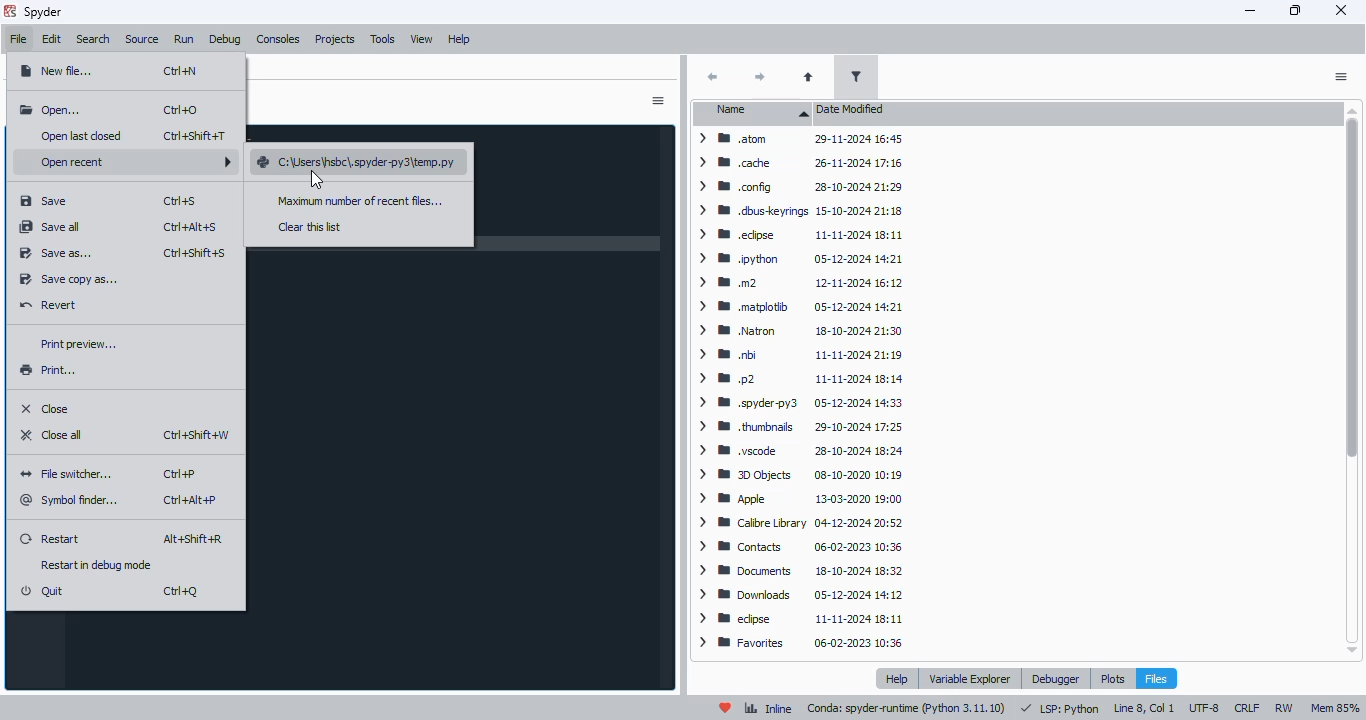 This screenshot has height=720, width=1366. What do you see at coordinates (44, 201) in the screenshot?
I see `save` at bounding box center [44, 201].